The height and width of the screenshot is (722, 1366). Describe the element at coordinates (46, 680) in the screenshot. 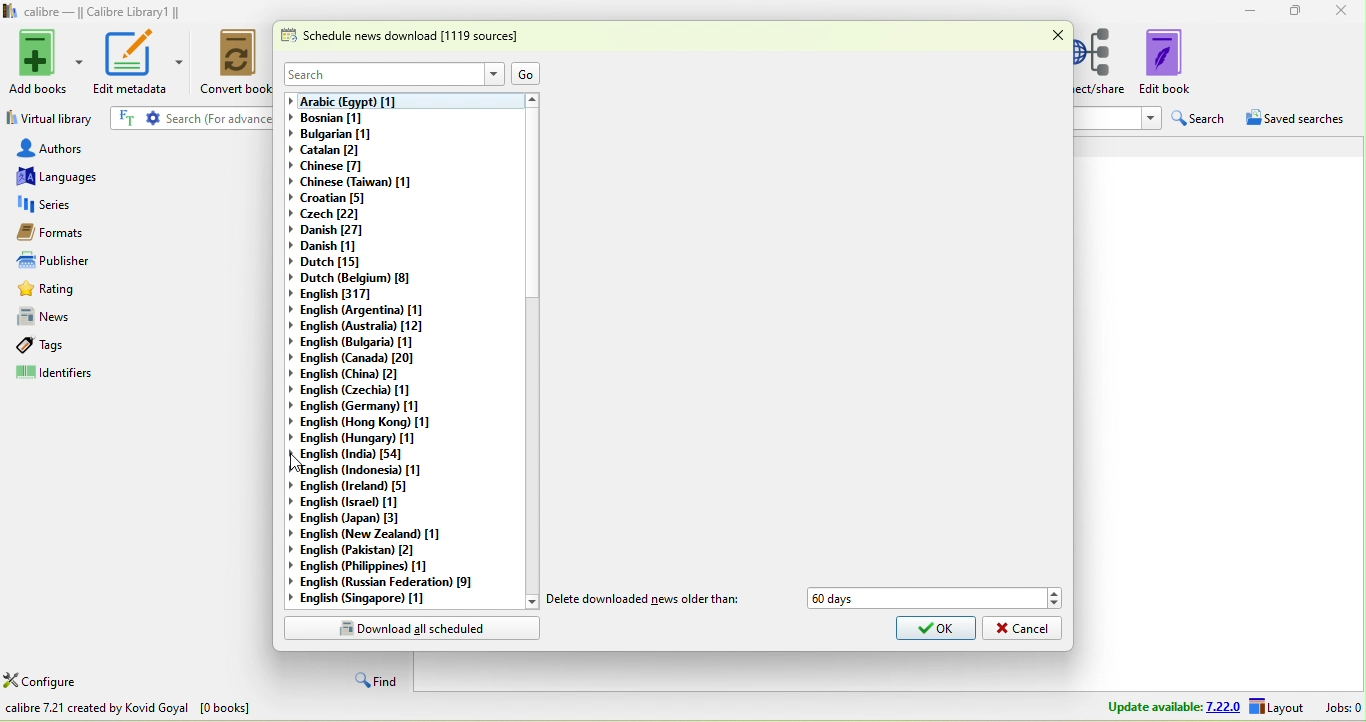

I see `configure` at that location.